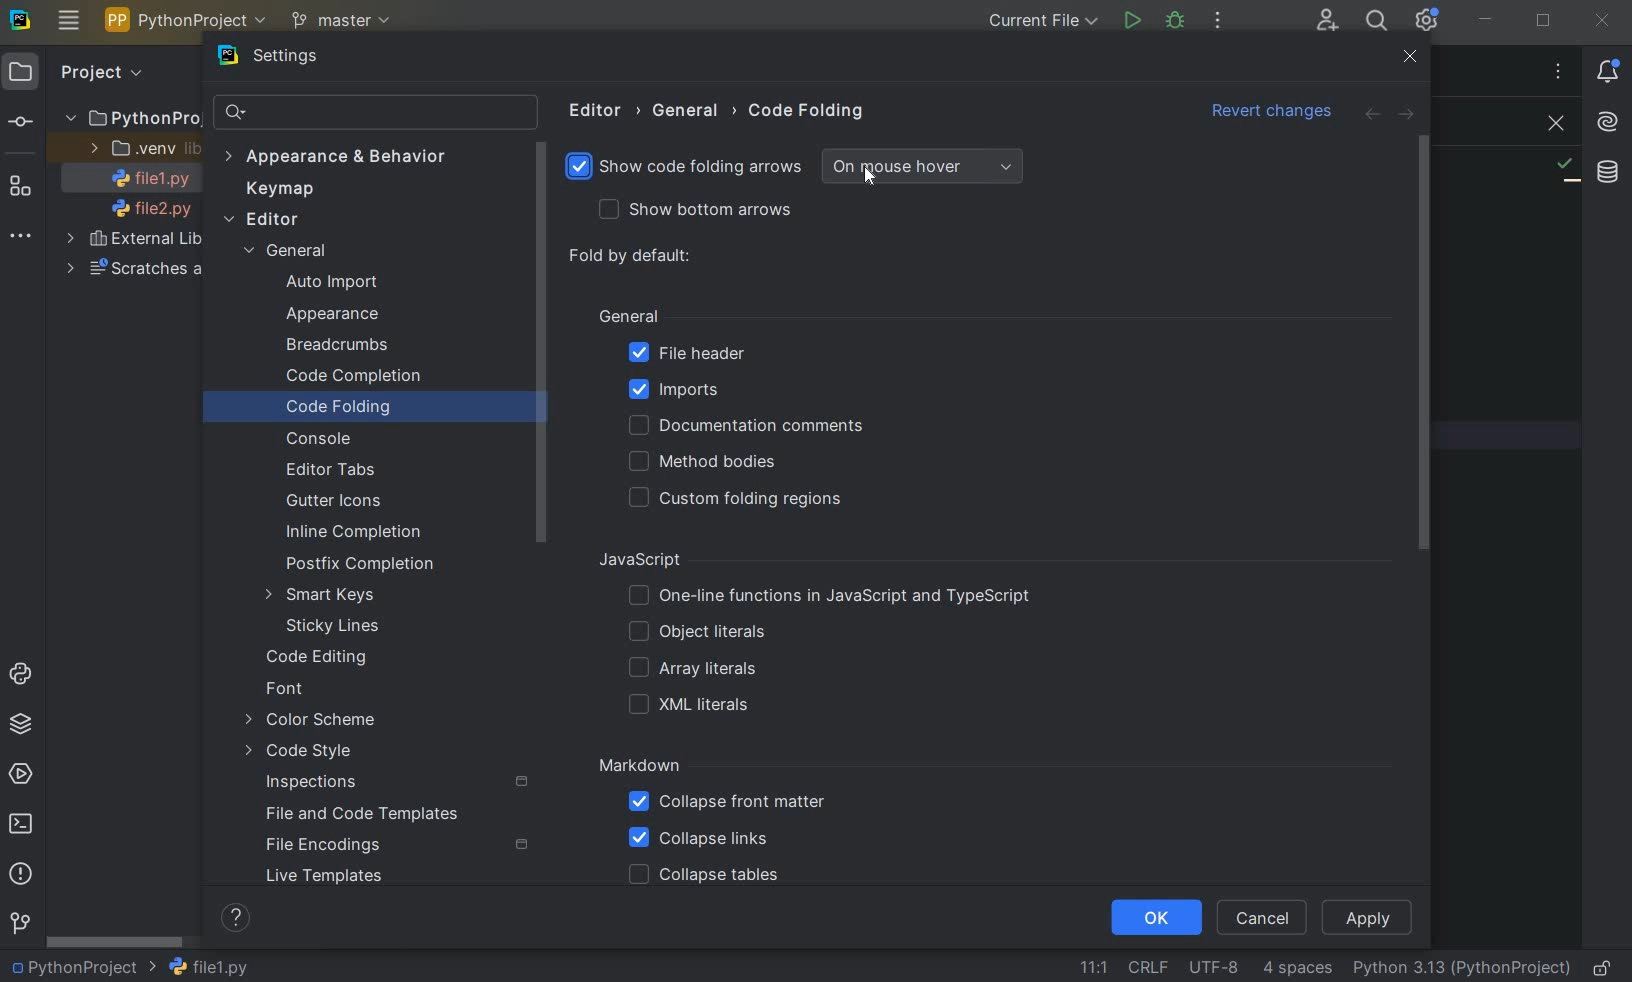  I want to click on FILE NAME 1, so click(144, 180).